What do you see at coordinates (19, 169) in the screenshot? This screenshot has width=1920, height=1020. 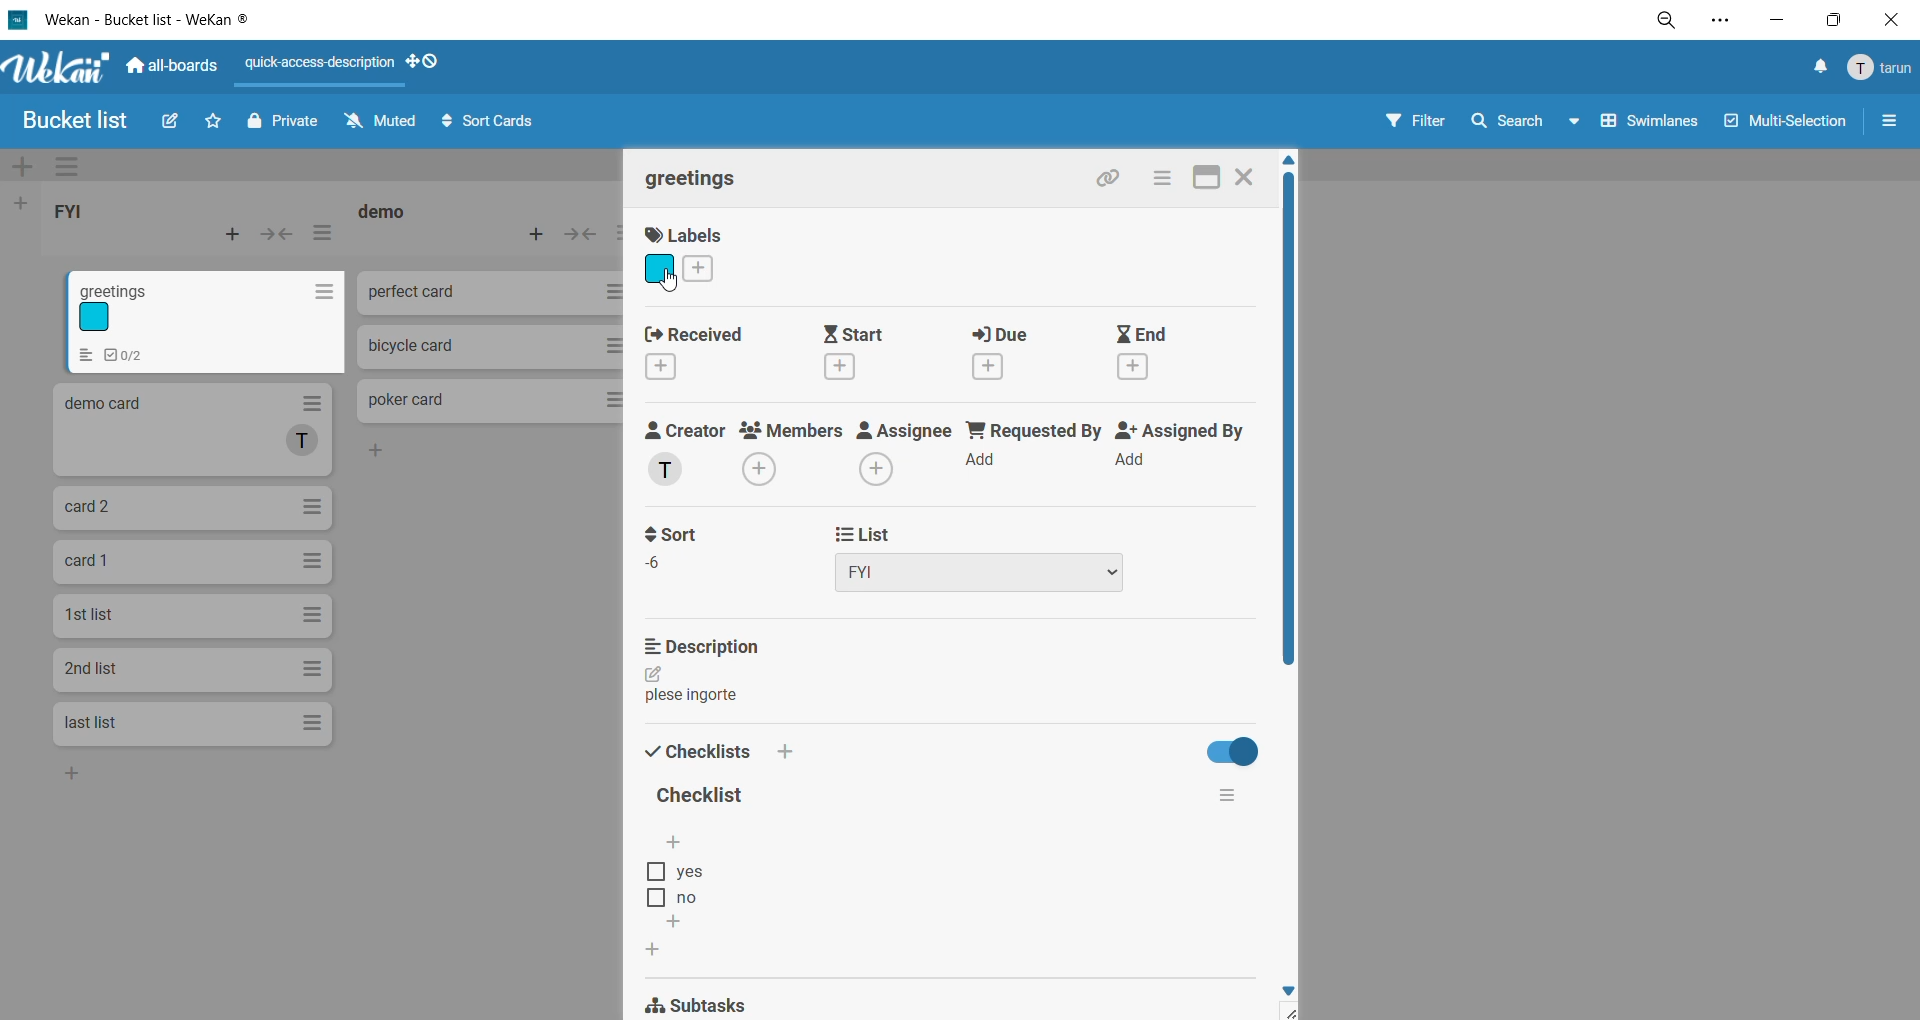 I see `add swimlane` at bounding box center [19, 169].